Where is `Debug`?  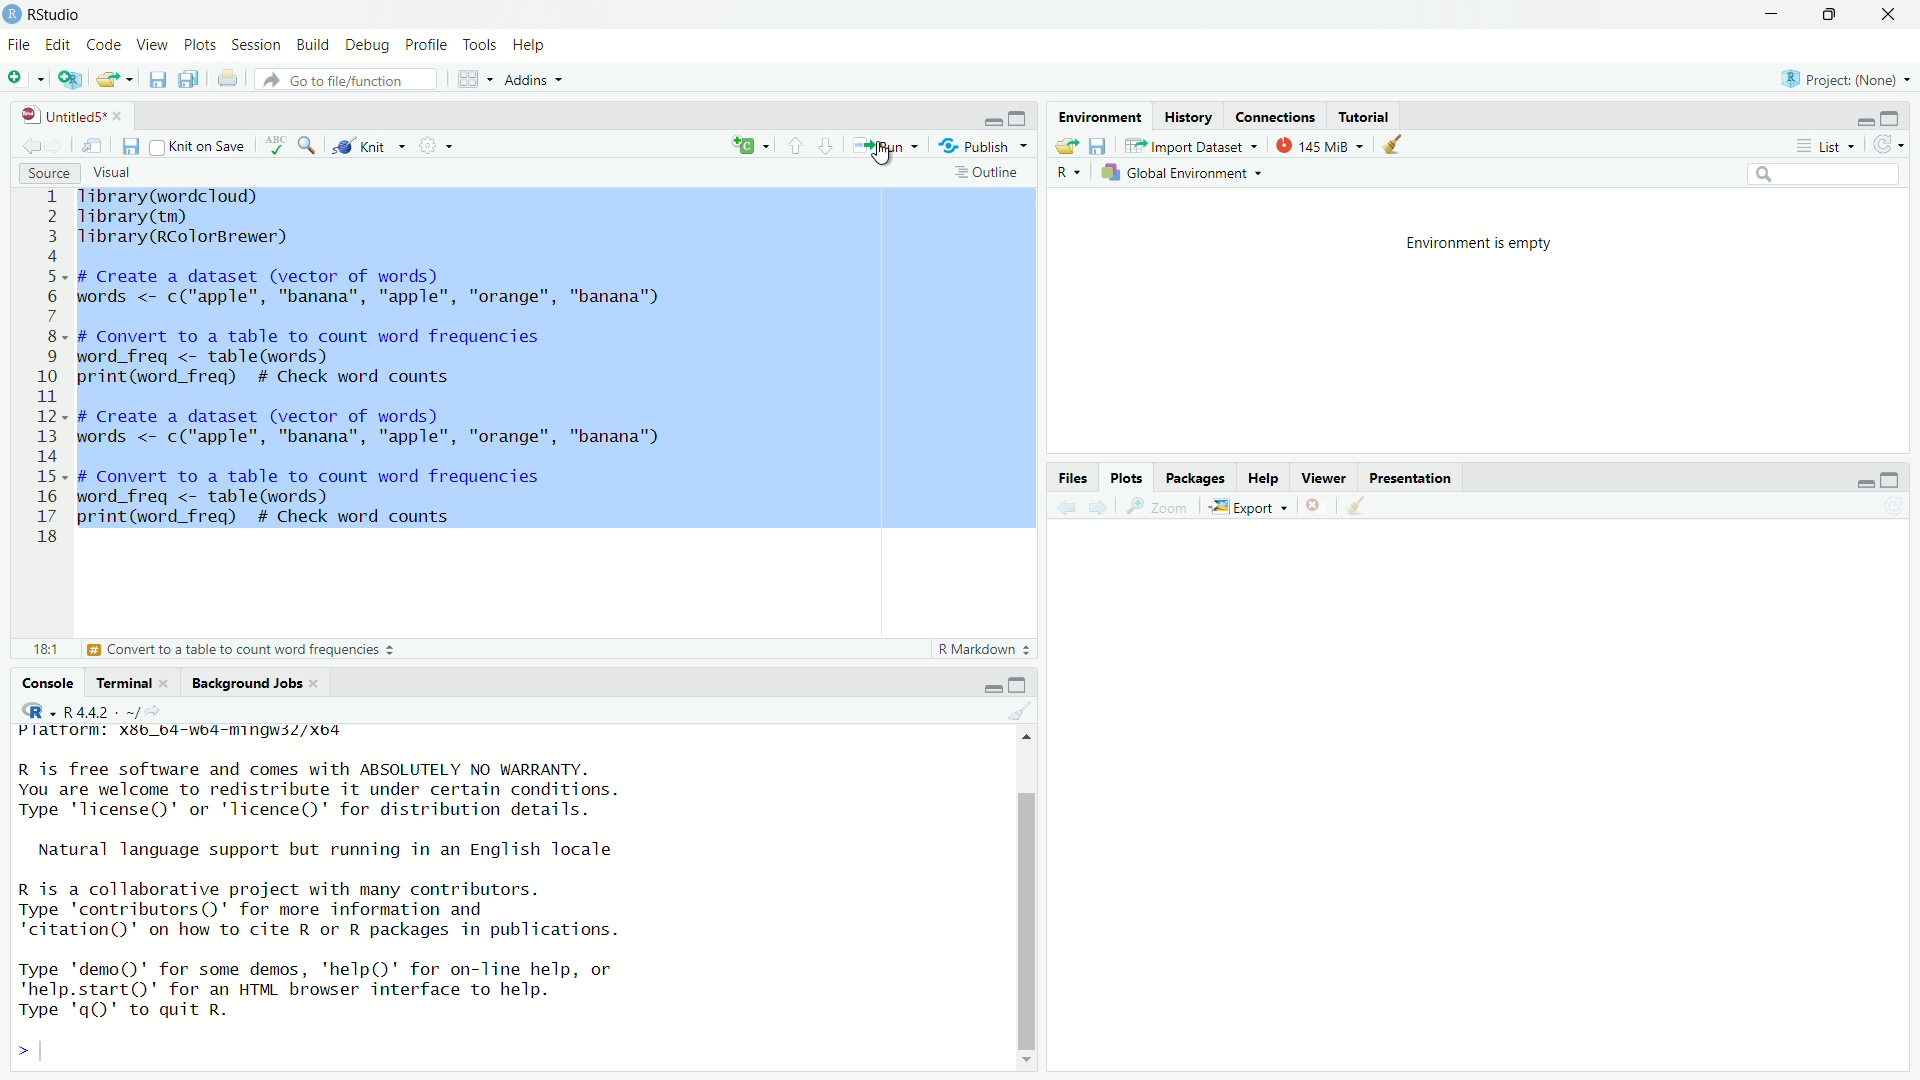
Debug is located at coordinates (366, 48).